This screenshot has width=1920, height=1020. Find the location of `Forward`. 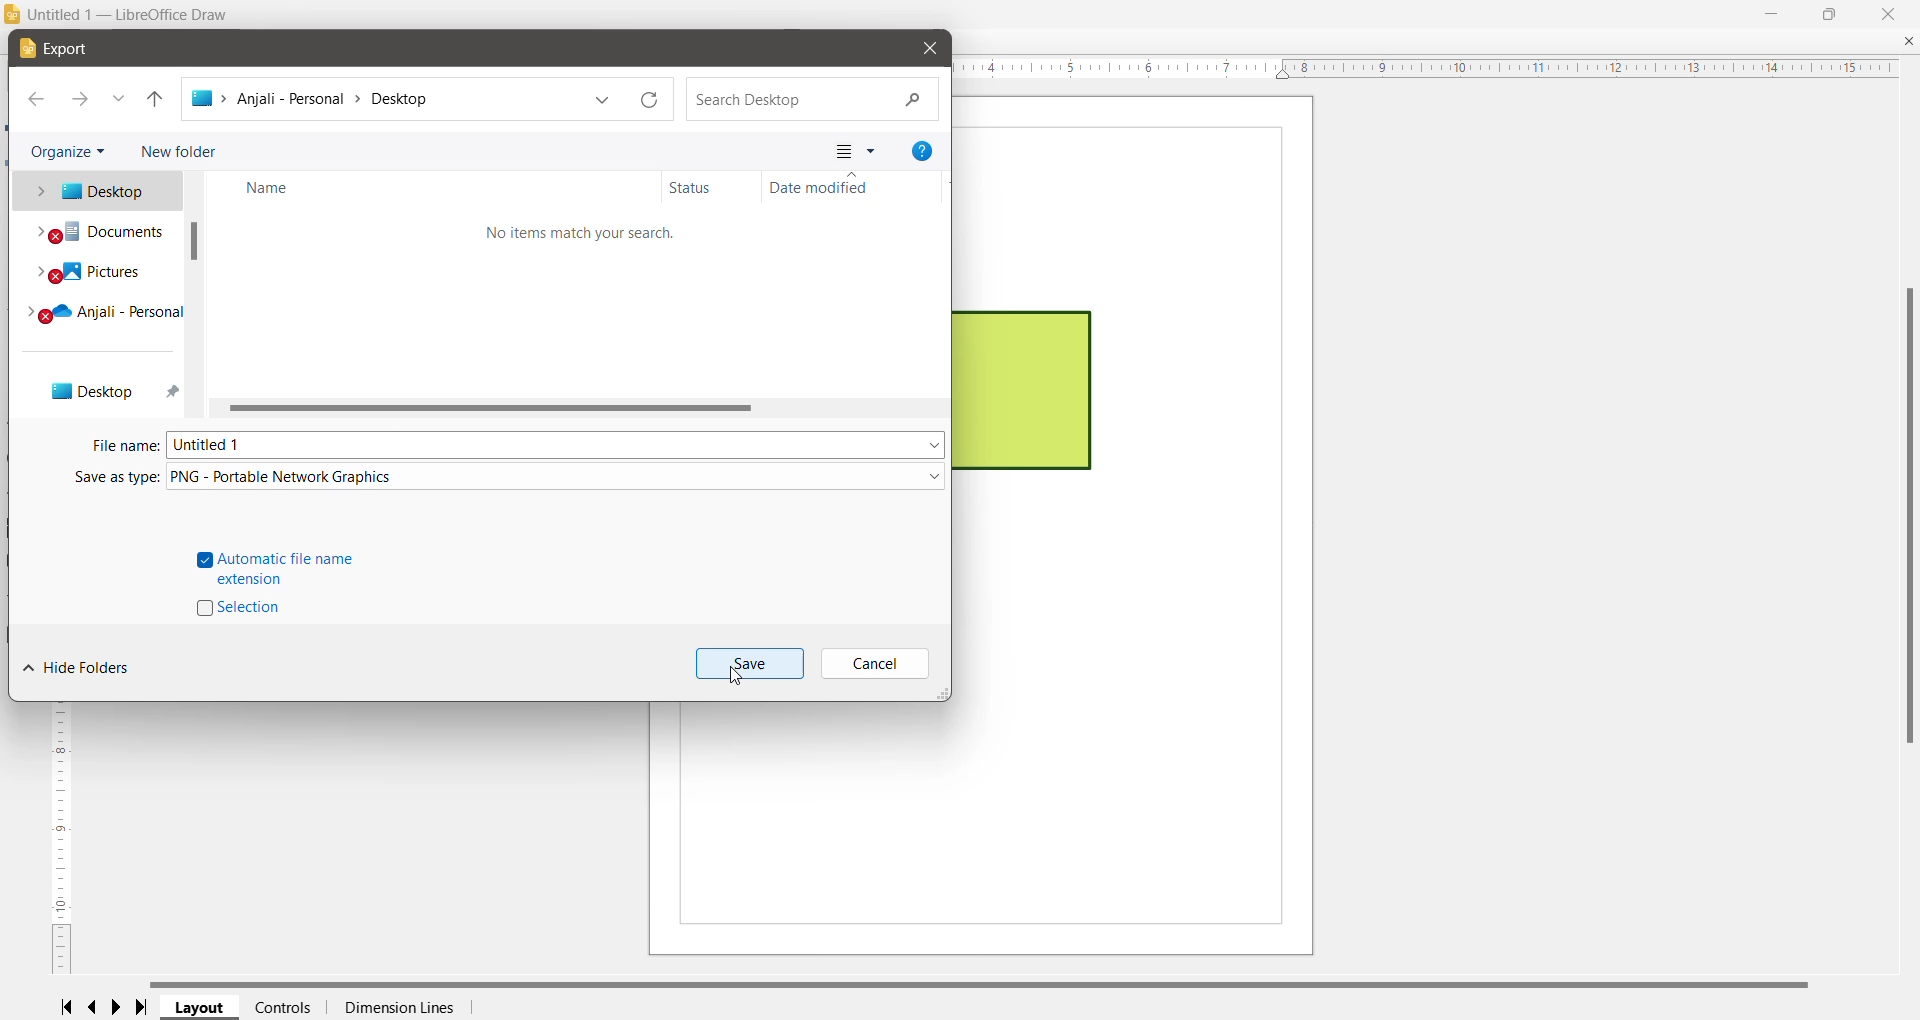

Forward is located at coordinates (80, 101).